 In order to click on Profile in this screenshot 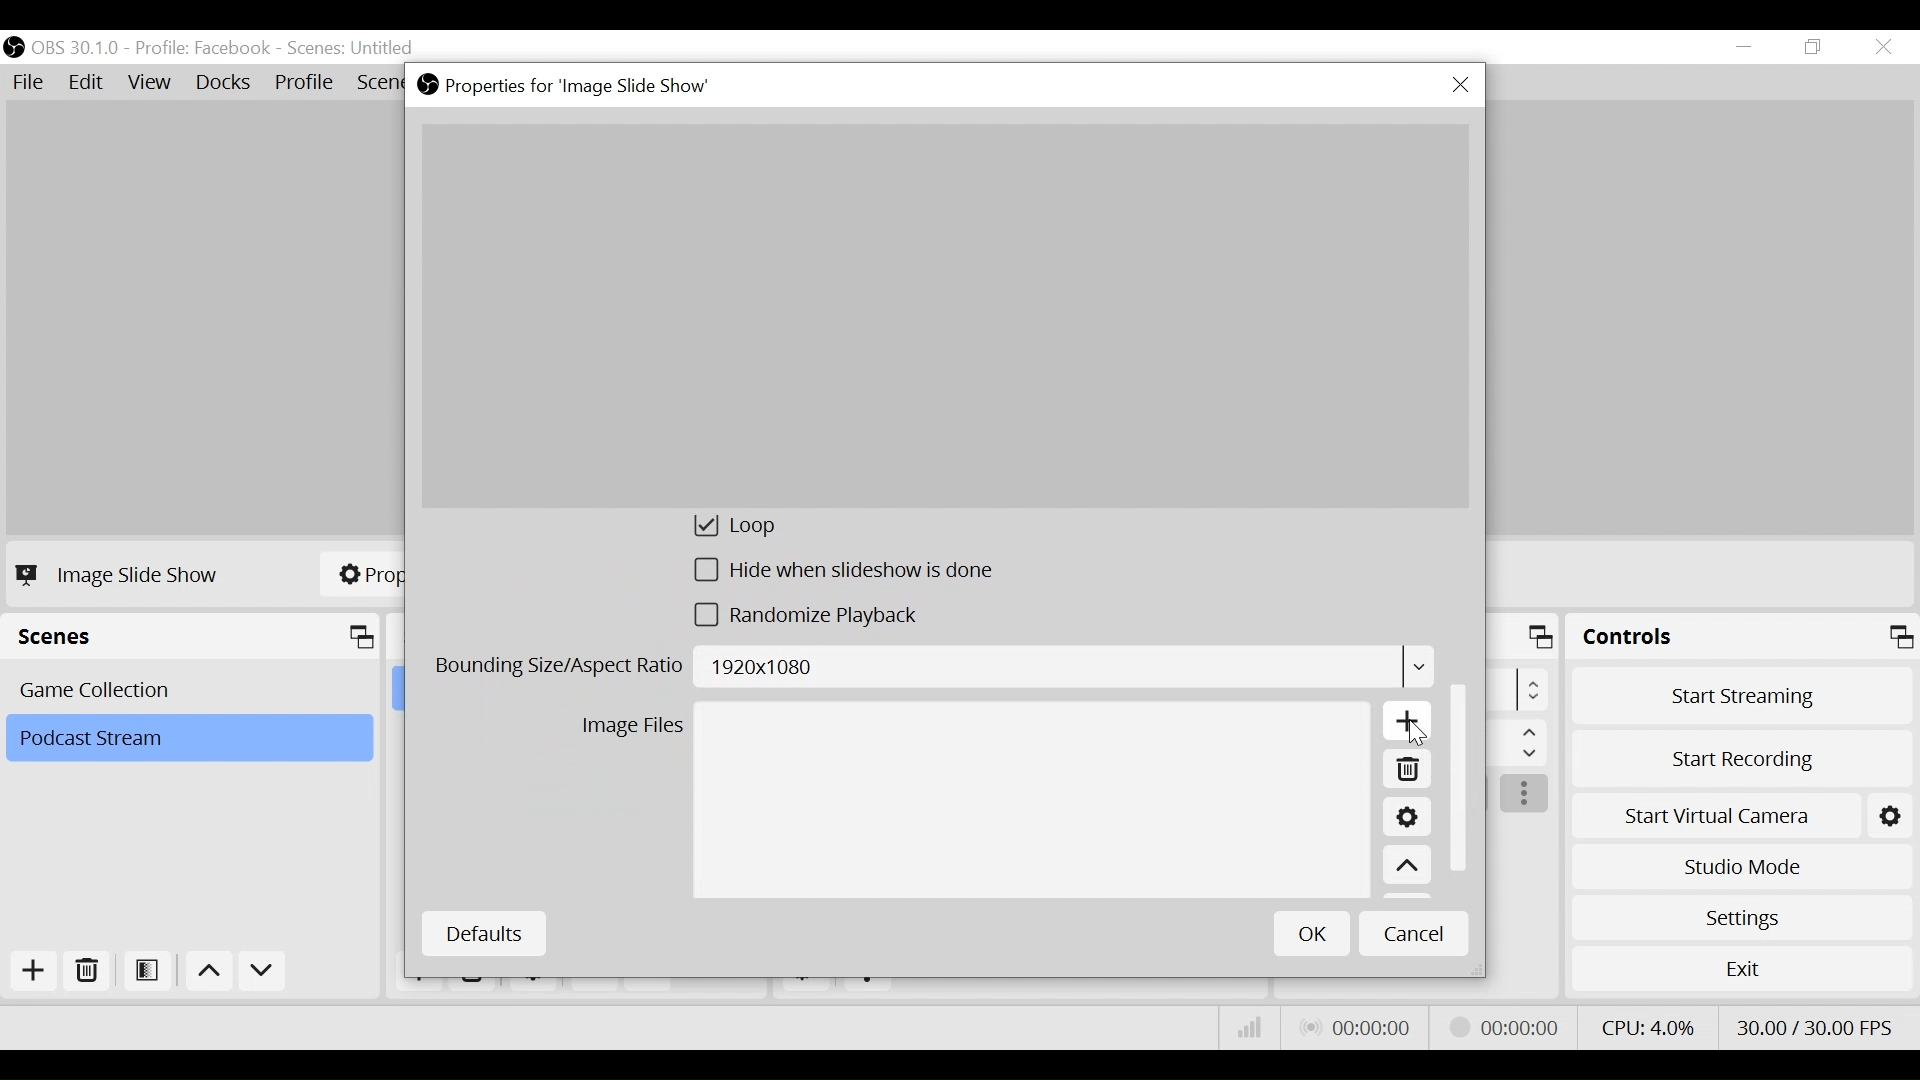, I will do `click(203, 48)`.